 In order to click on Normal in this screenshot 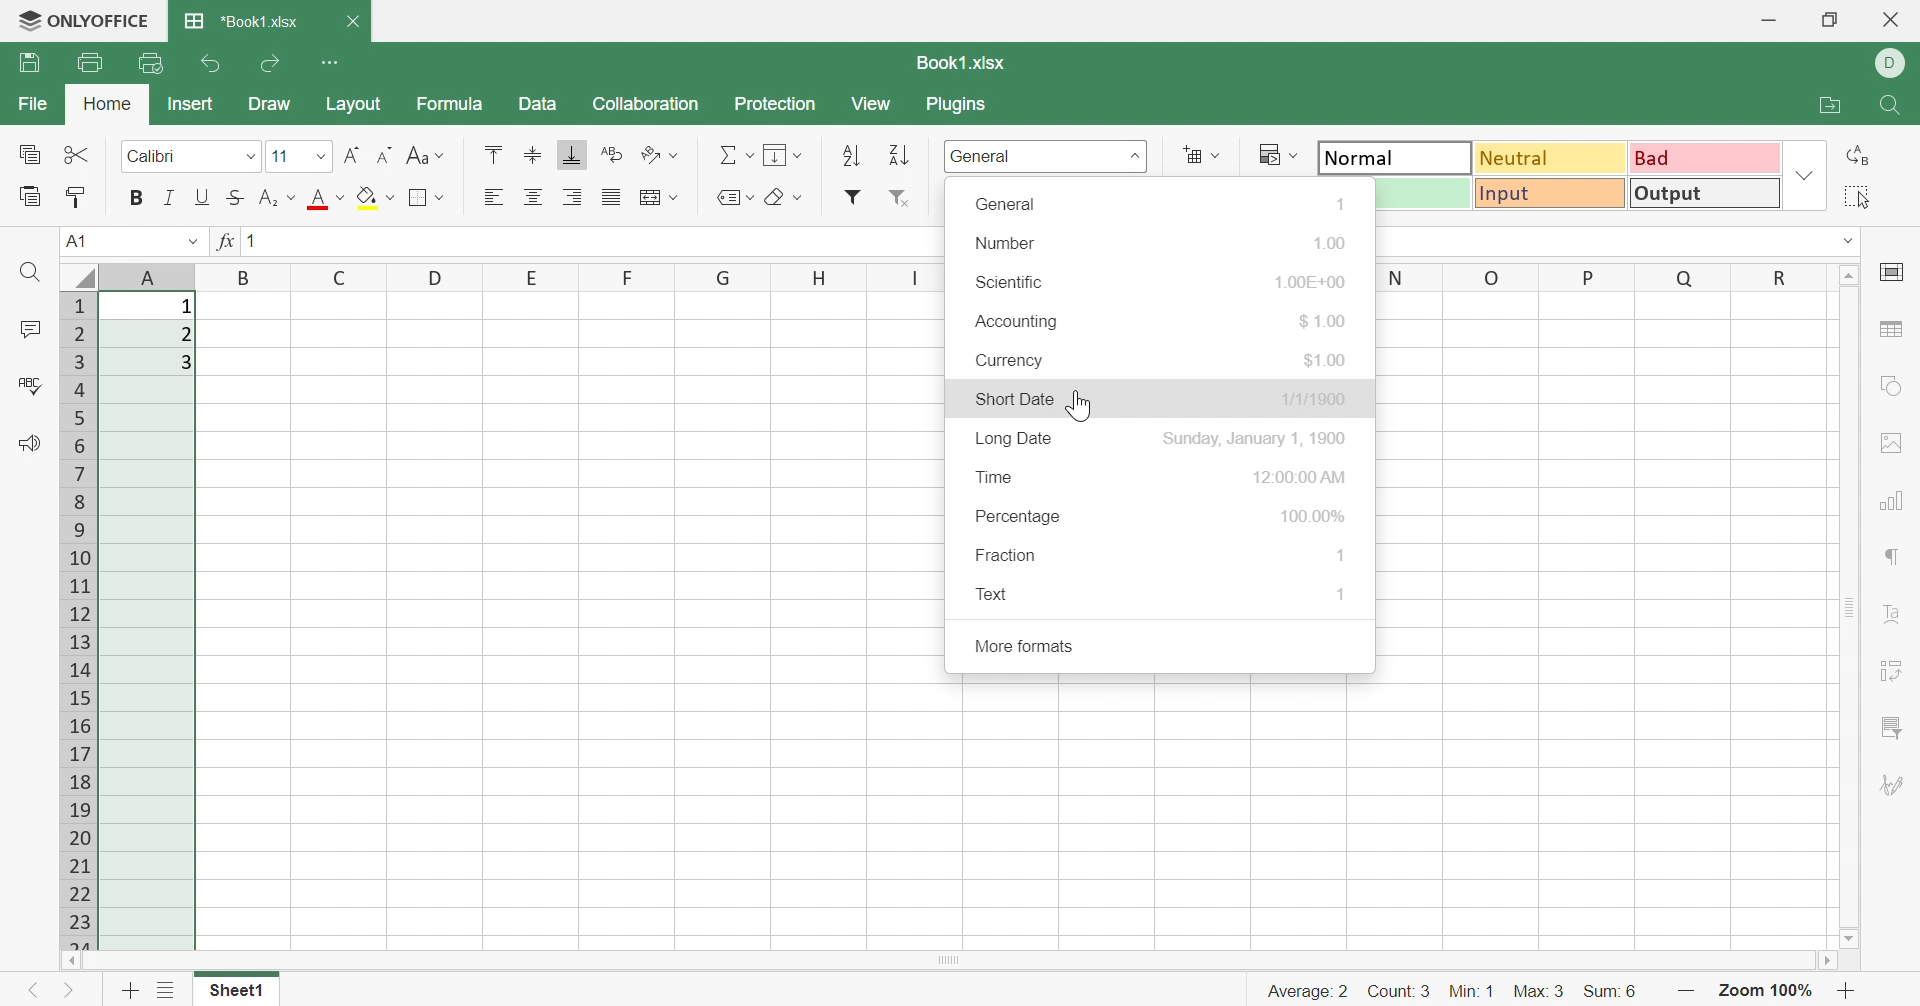, I will do `click(1396, 157)`.